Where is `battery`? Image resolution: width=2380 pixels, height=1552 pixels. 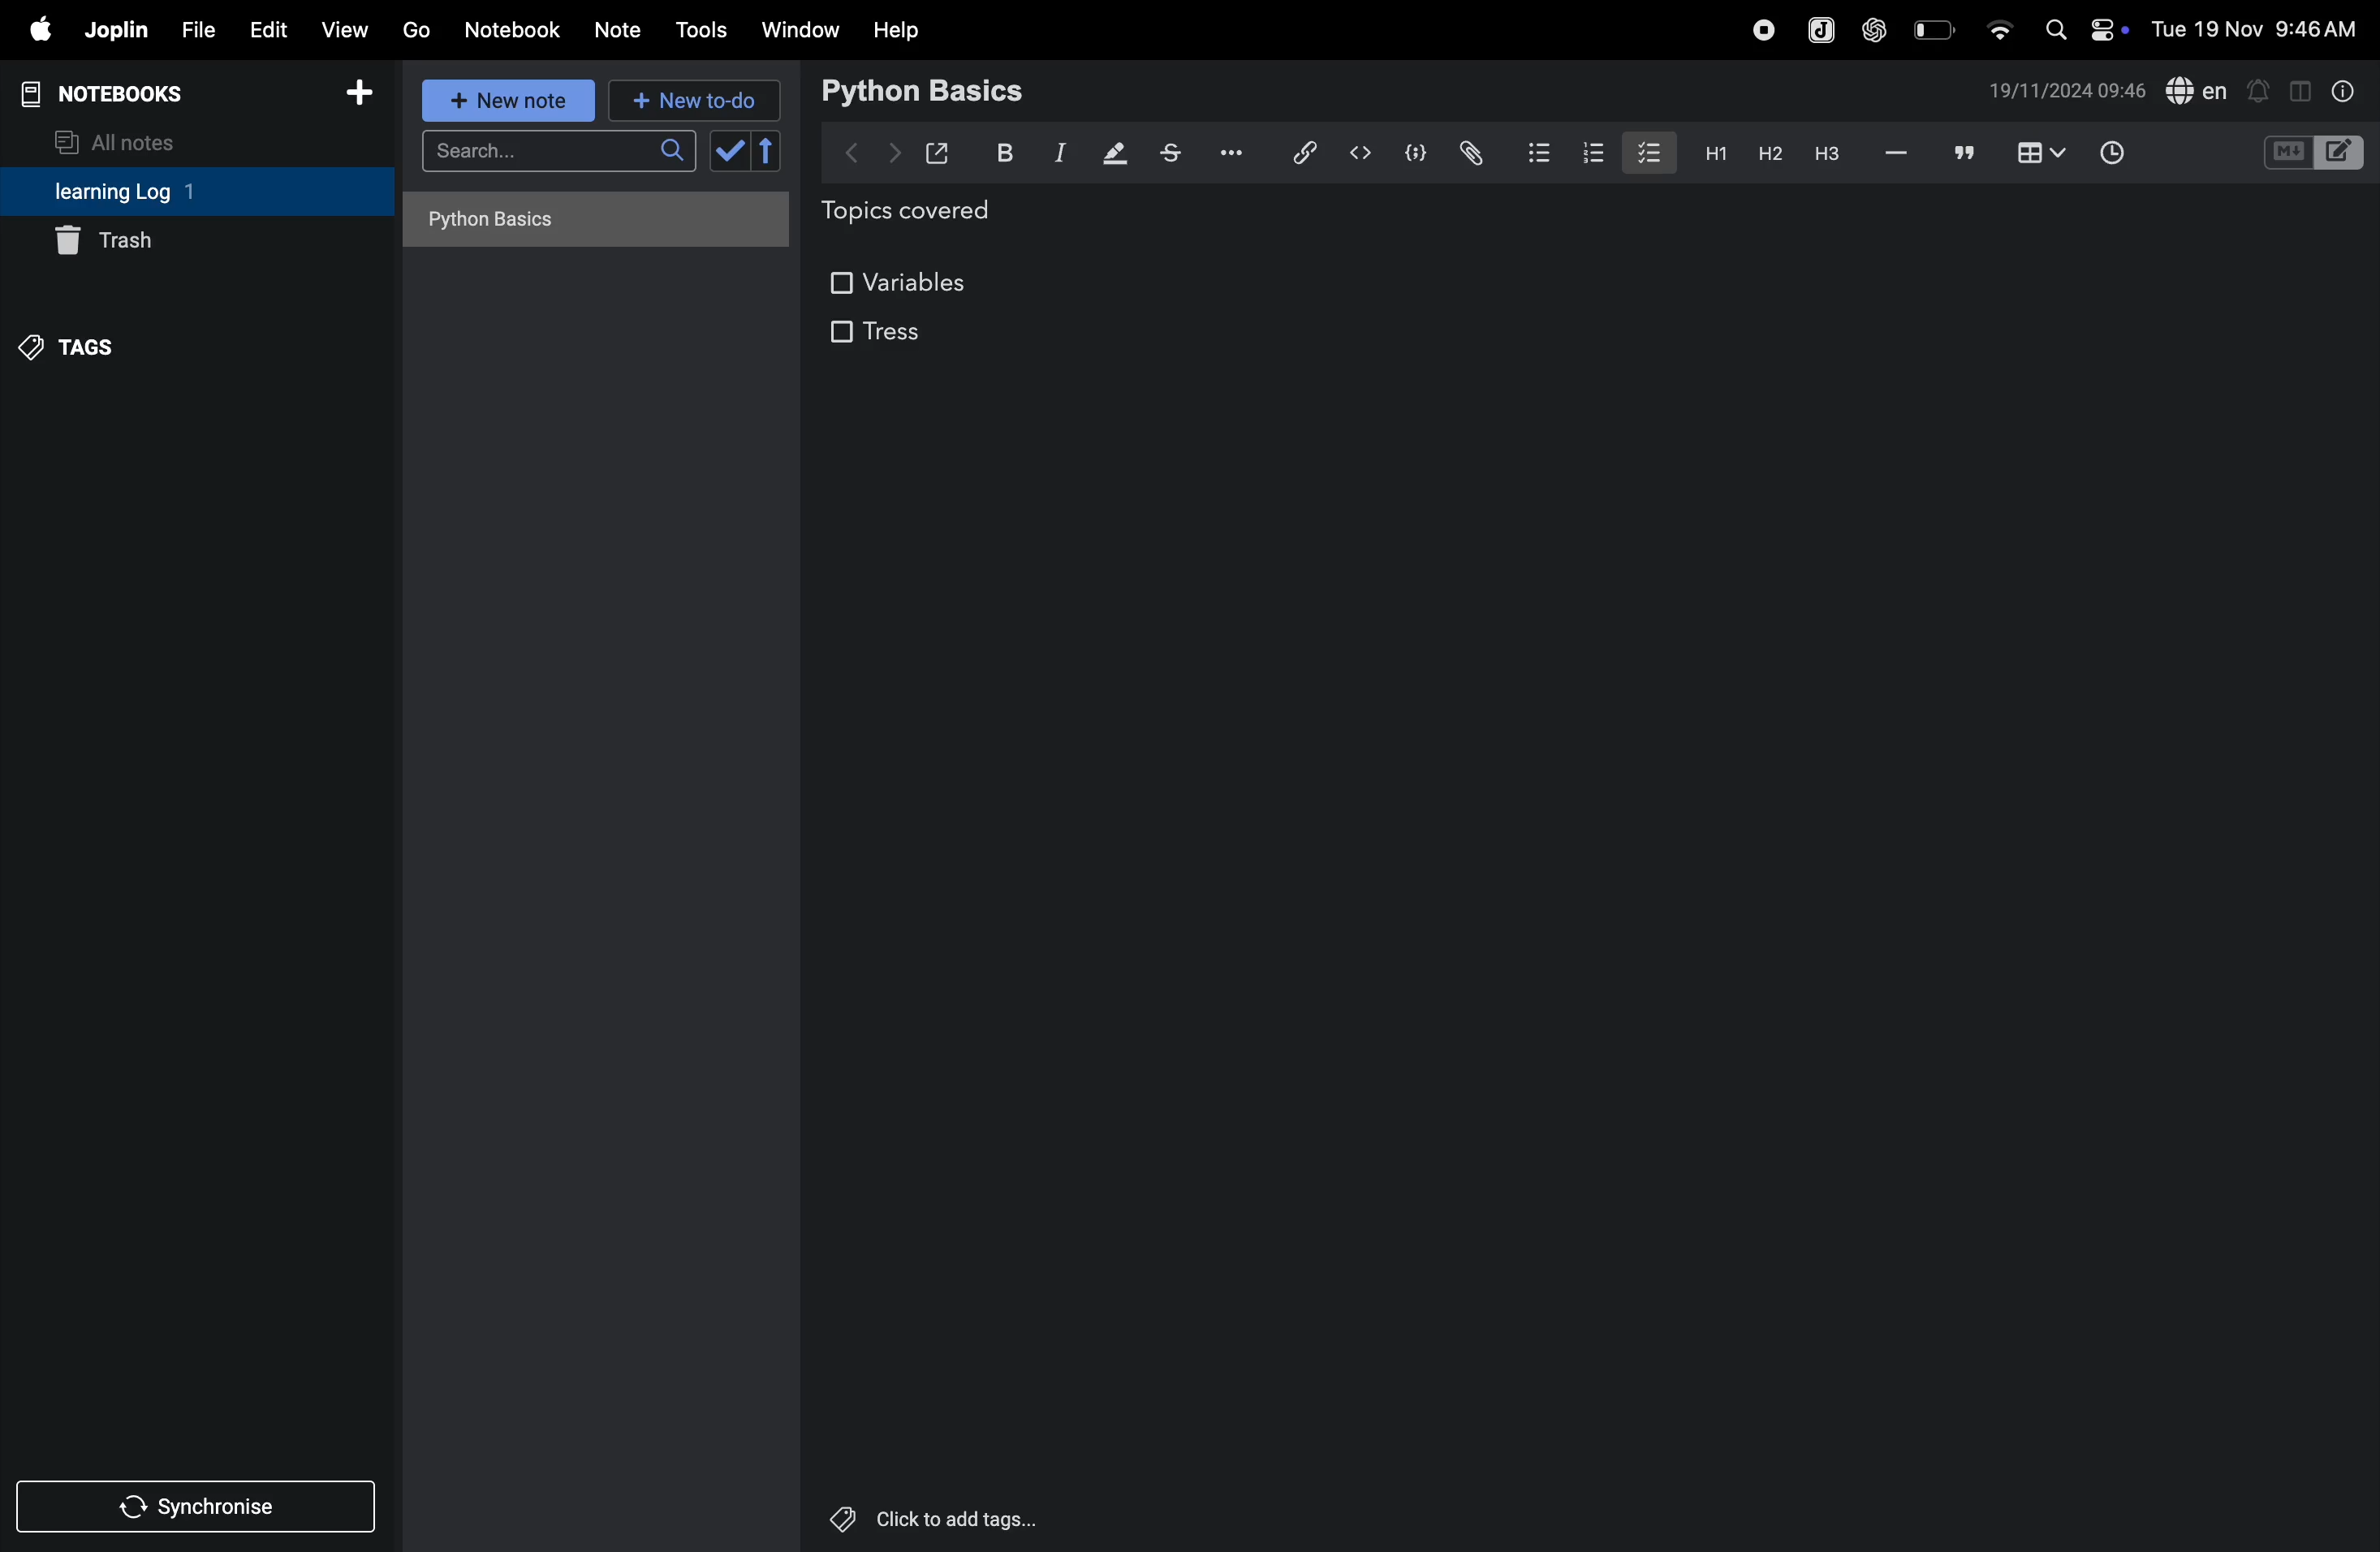
battery is located at coordinates (1936, 28).